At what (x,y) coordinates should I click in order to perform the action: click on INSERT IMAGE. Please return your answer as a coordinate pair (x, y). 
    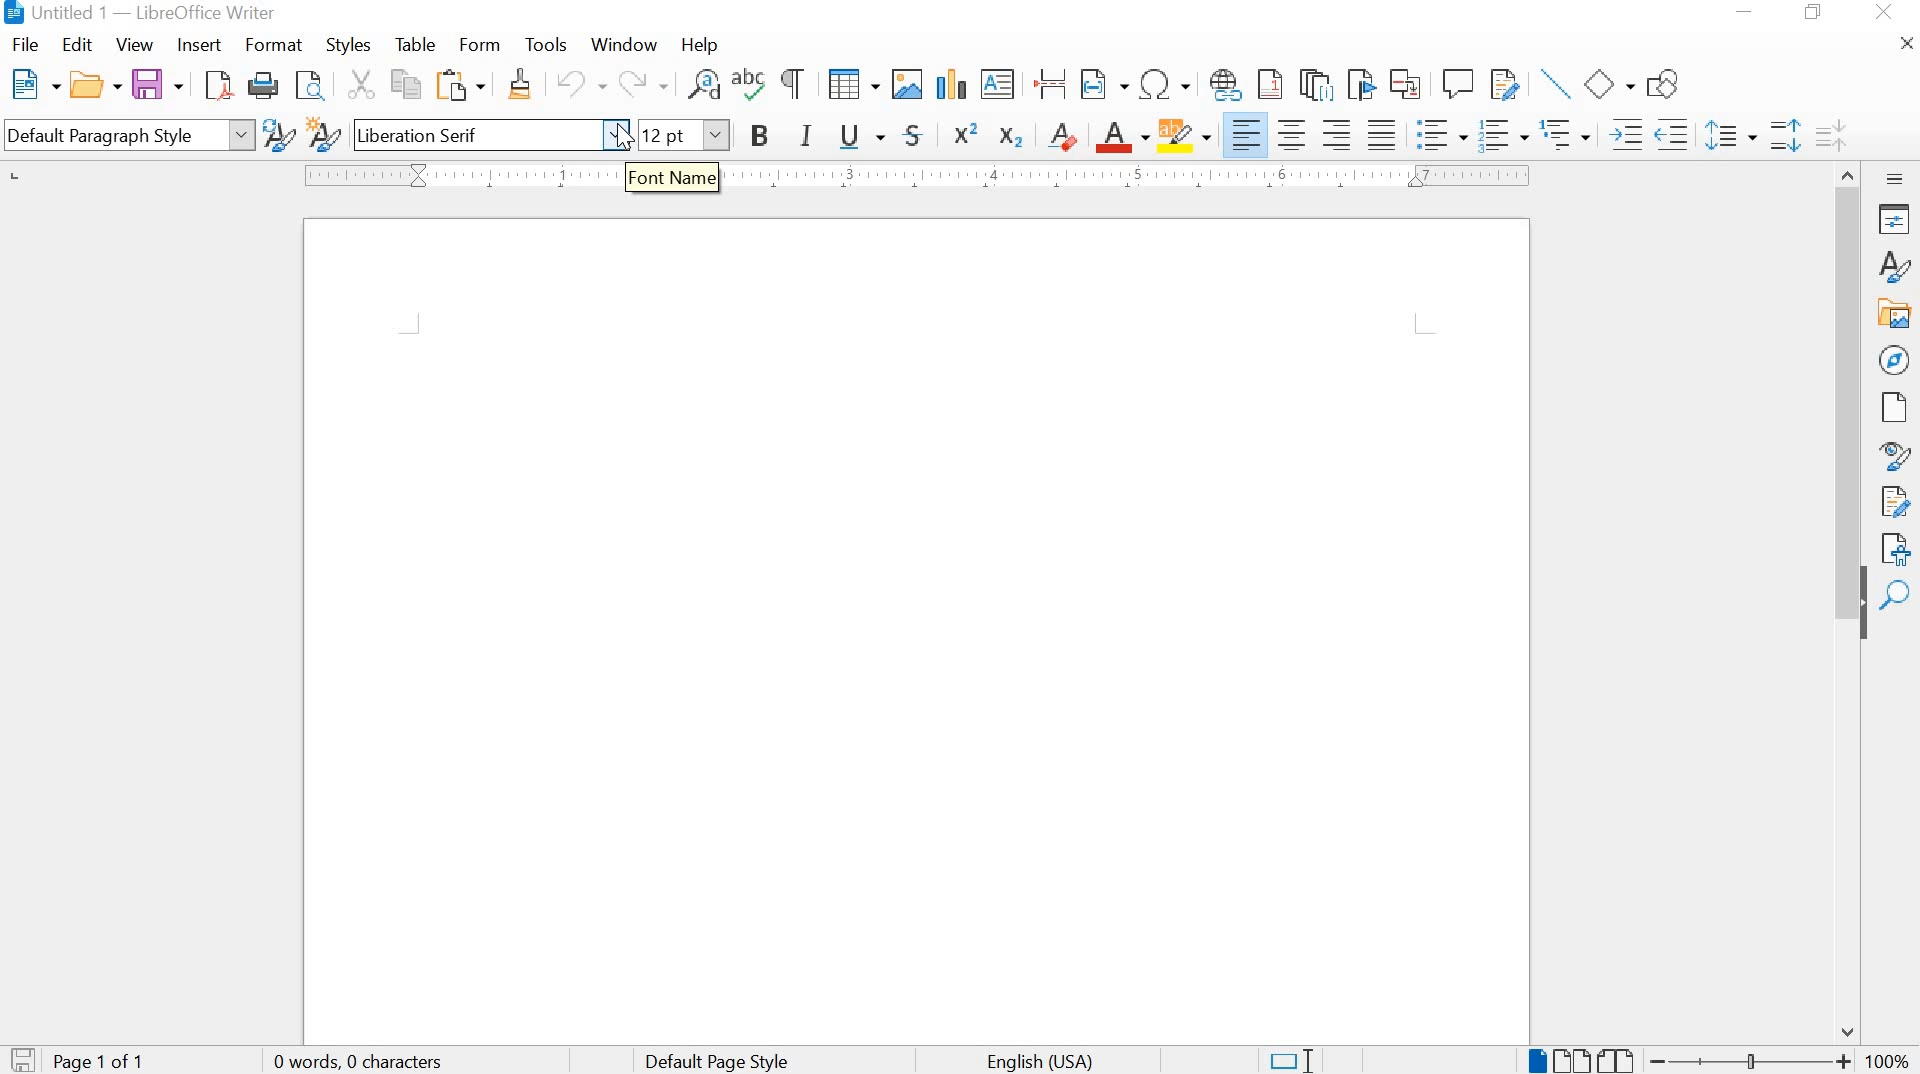
    Looking at the image, I should click on (905, 84).